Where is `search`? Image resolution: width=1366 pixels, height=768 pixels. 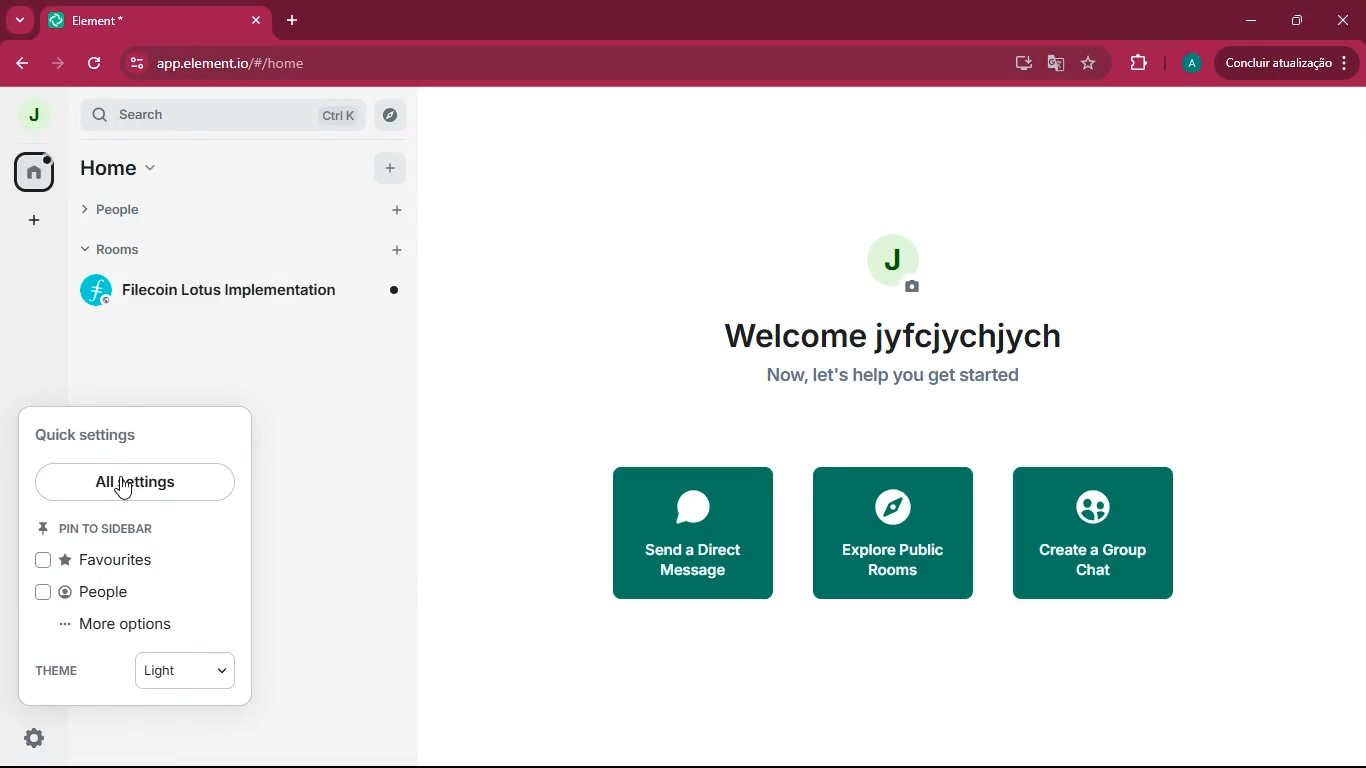 search is located at coordinates (235, 116).